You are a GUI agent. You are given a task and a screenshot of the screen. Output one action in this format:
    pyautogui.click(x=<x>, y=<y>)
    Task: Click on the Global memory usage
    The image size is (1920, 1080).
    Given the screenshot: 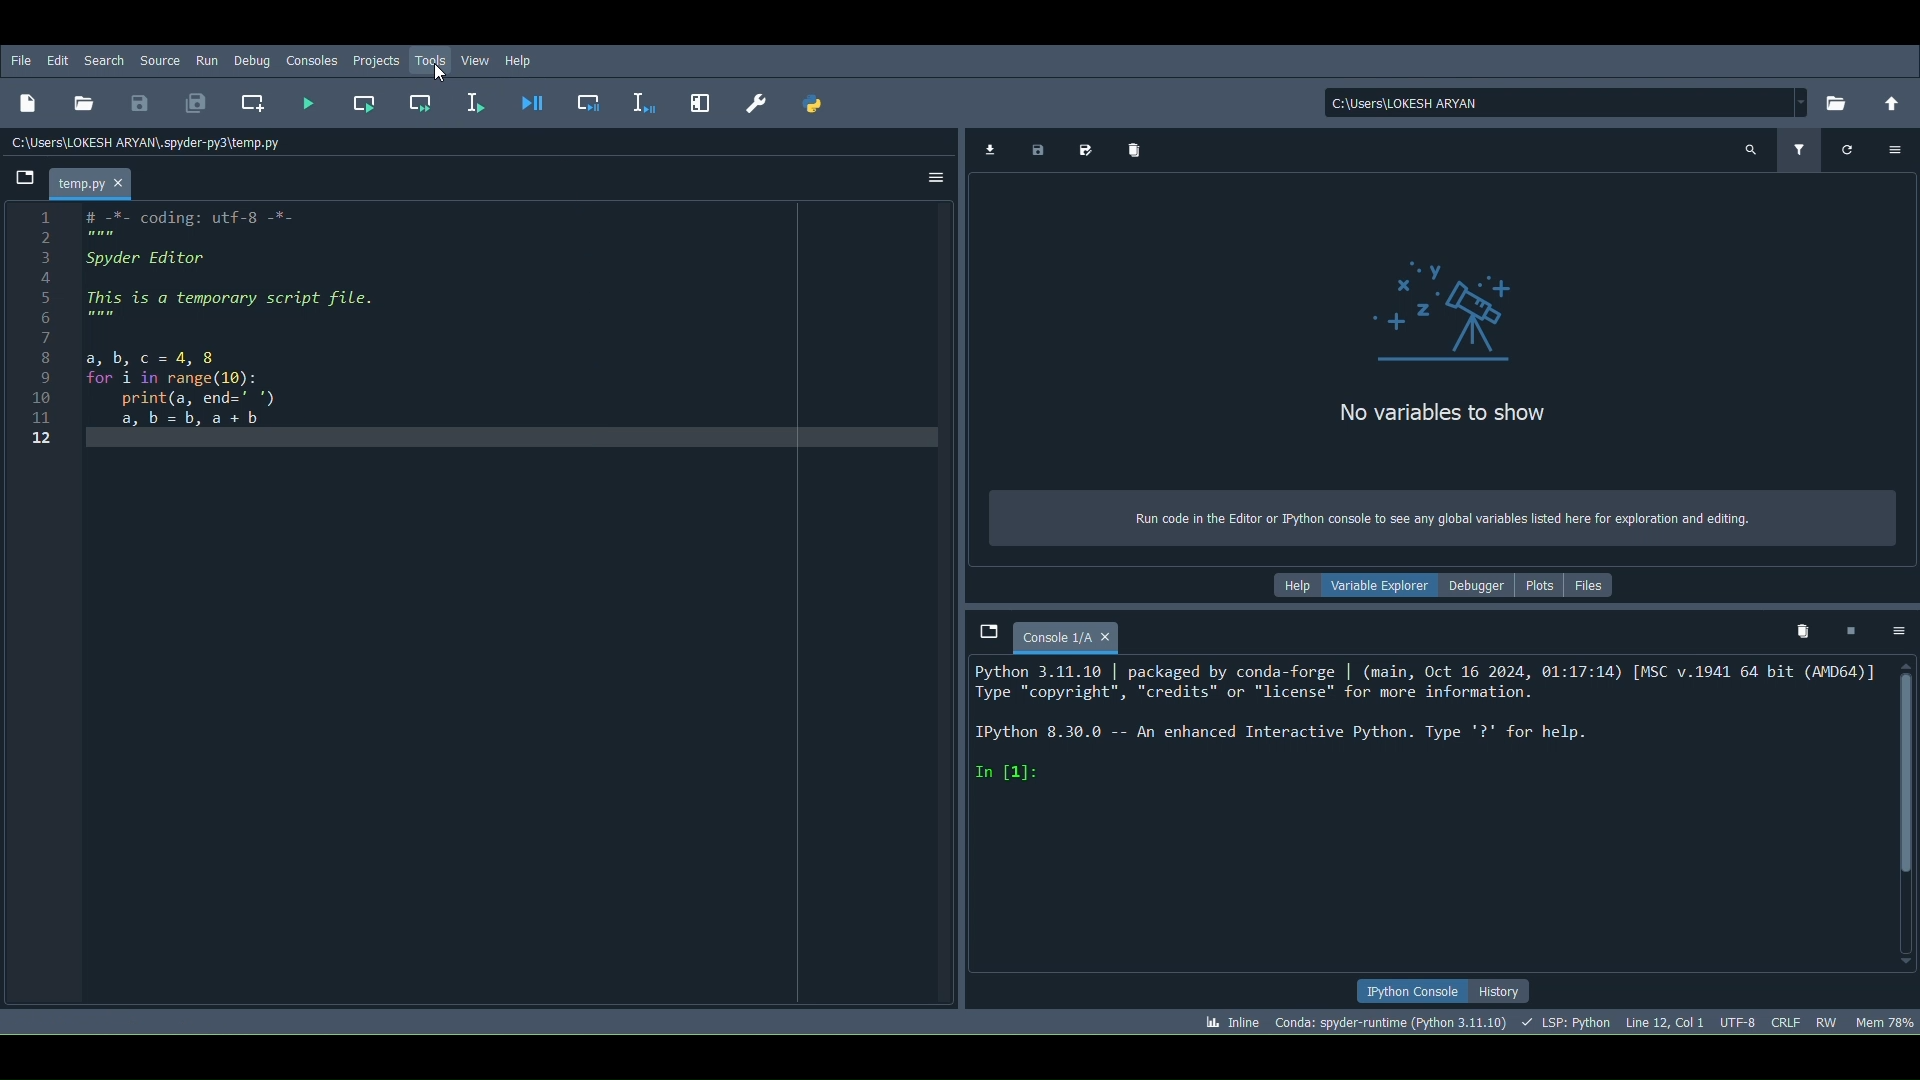 What is the action you would take?
    pyautogui.click(x=1885, y=1019)
    